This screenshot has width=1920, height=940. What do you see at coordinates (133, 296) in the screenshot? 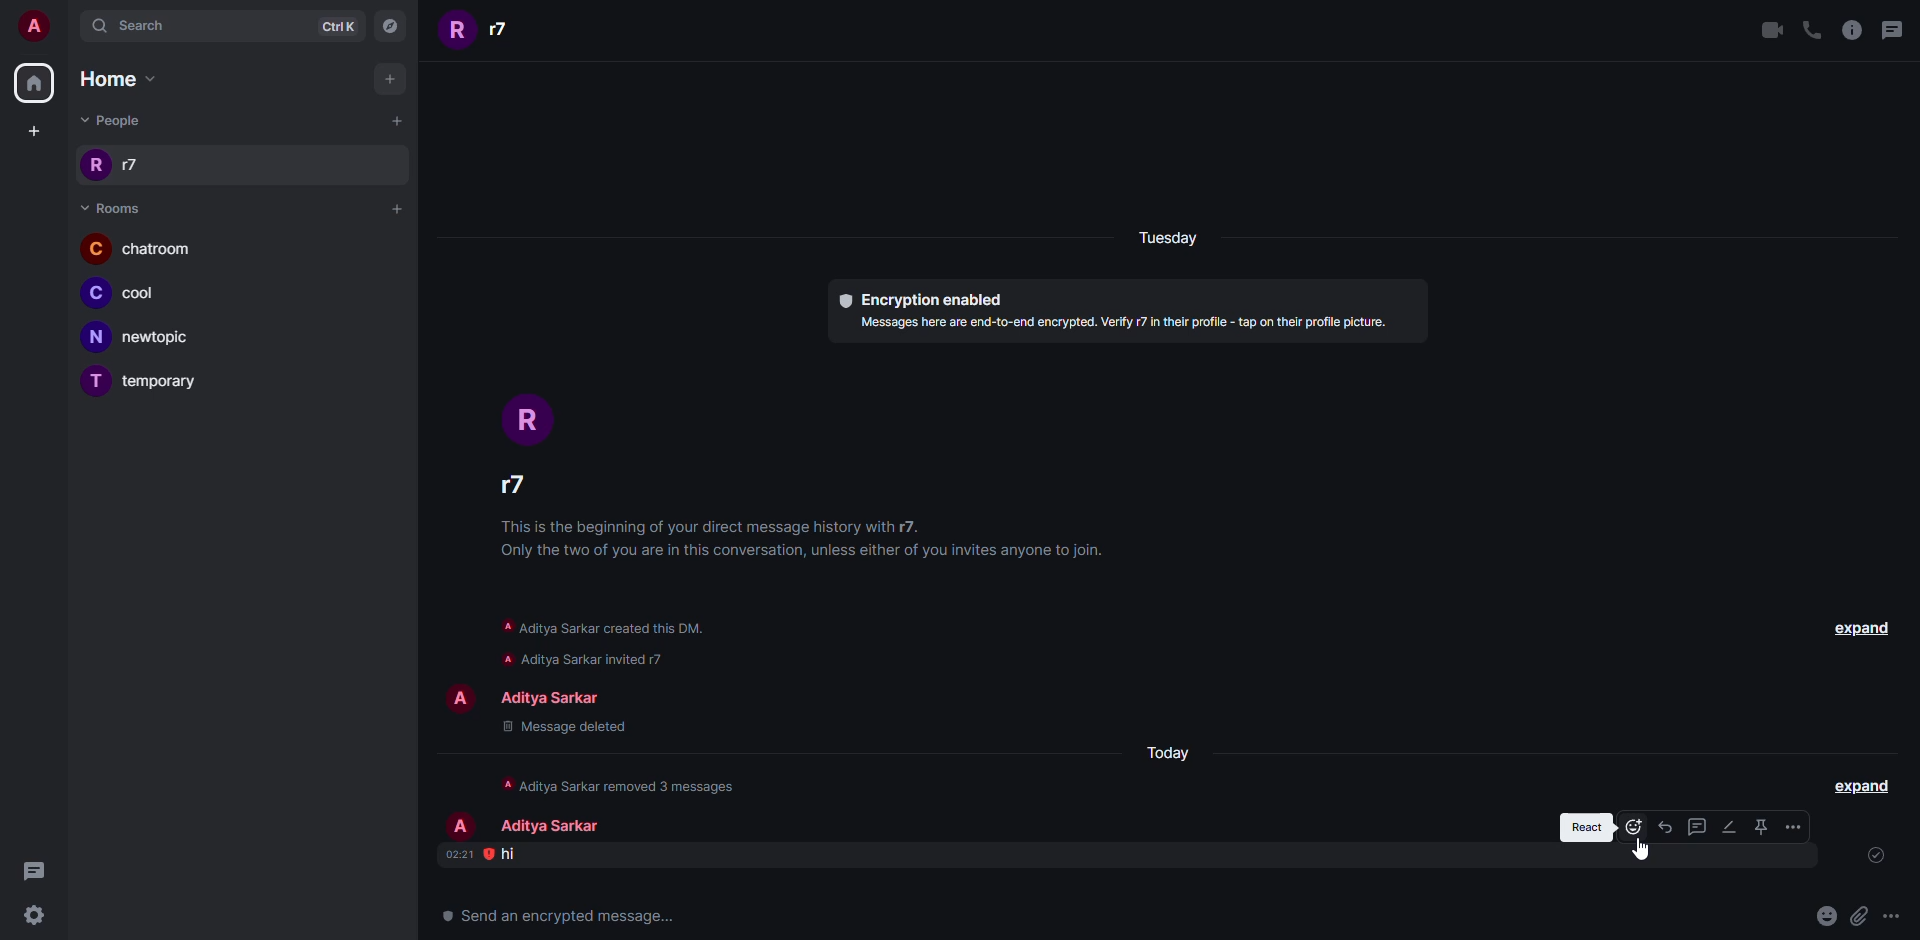
I see `room` at bounding box center [133, 296].